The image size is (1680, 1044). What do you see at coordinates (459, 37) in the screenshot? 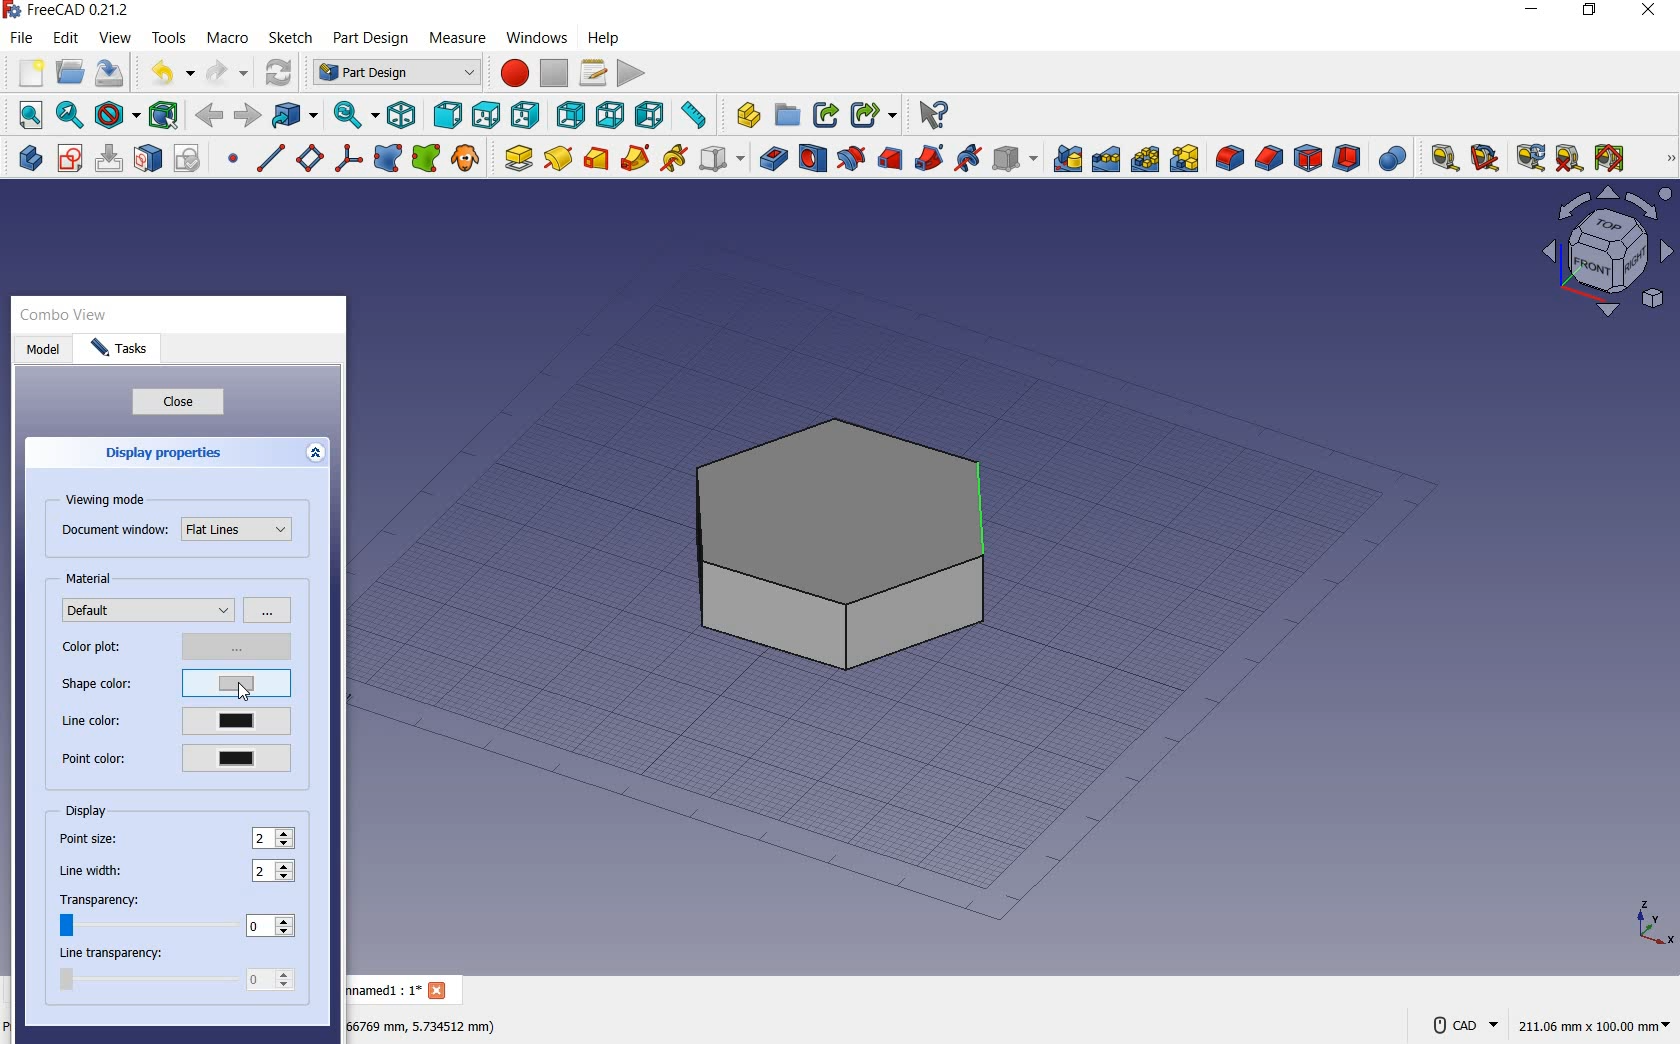
I see `measure` at bounding box center [459, 37].